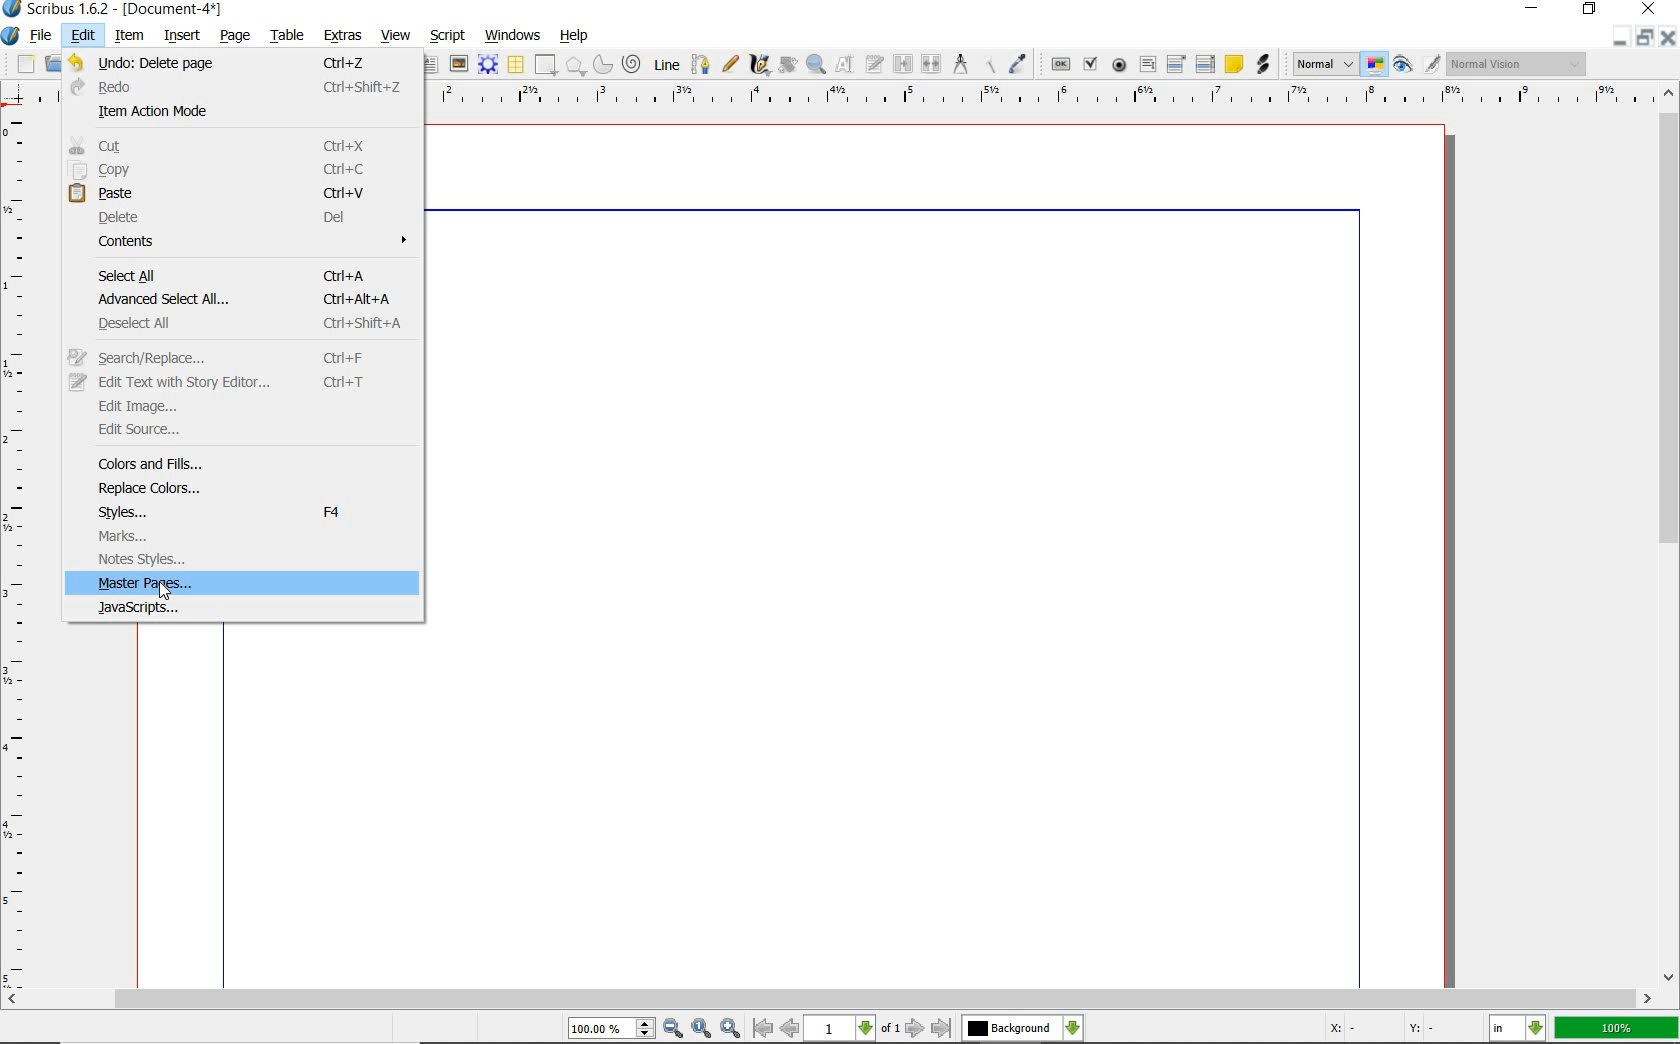 The image size is (1680, 1044). I want to click on render frame, so click(488, 64).